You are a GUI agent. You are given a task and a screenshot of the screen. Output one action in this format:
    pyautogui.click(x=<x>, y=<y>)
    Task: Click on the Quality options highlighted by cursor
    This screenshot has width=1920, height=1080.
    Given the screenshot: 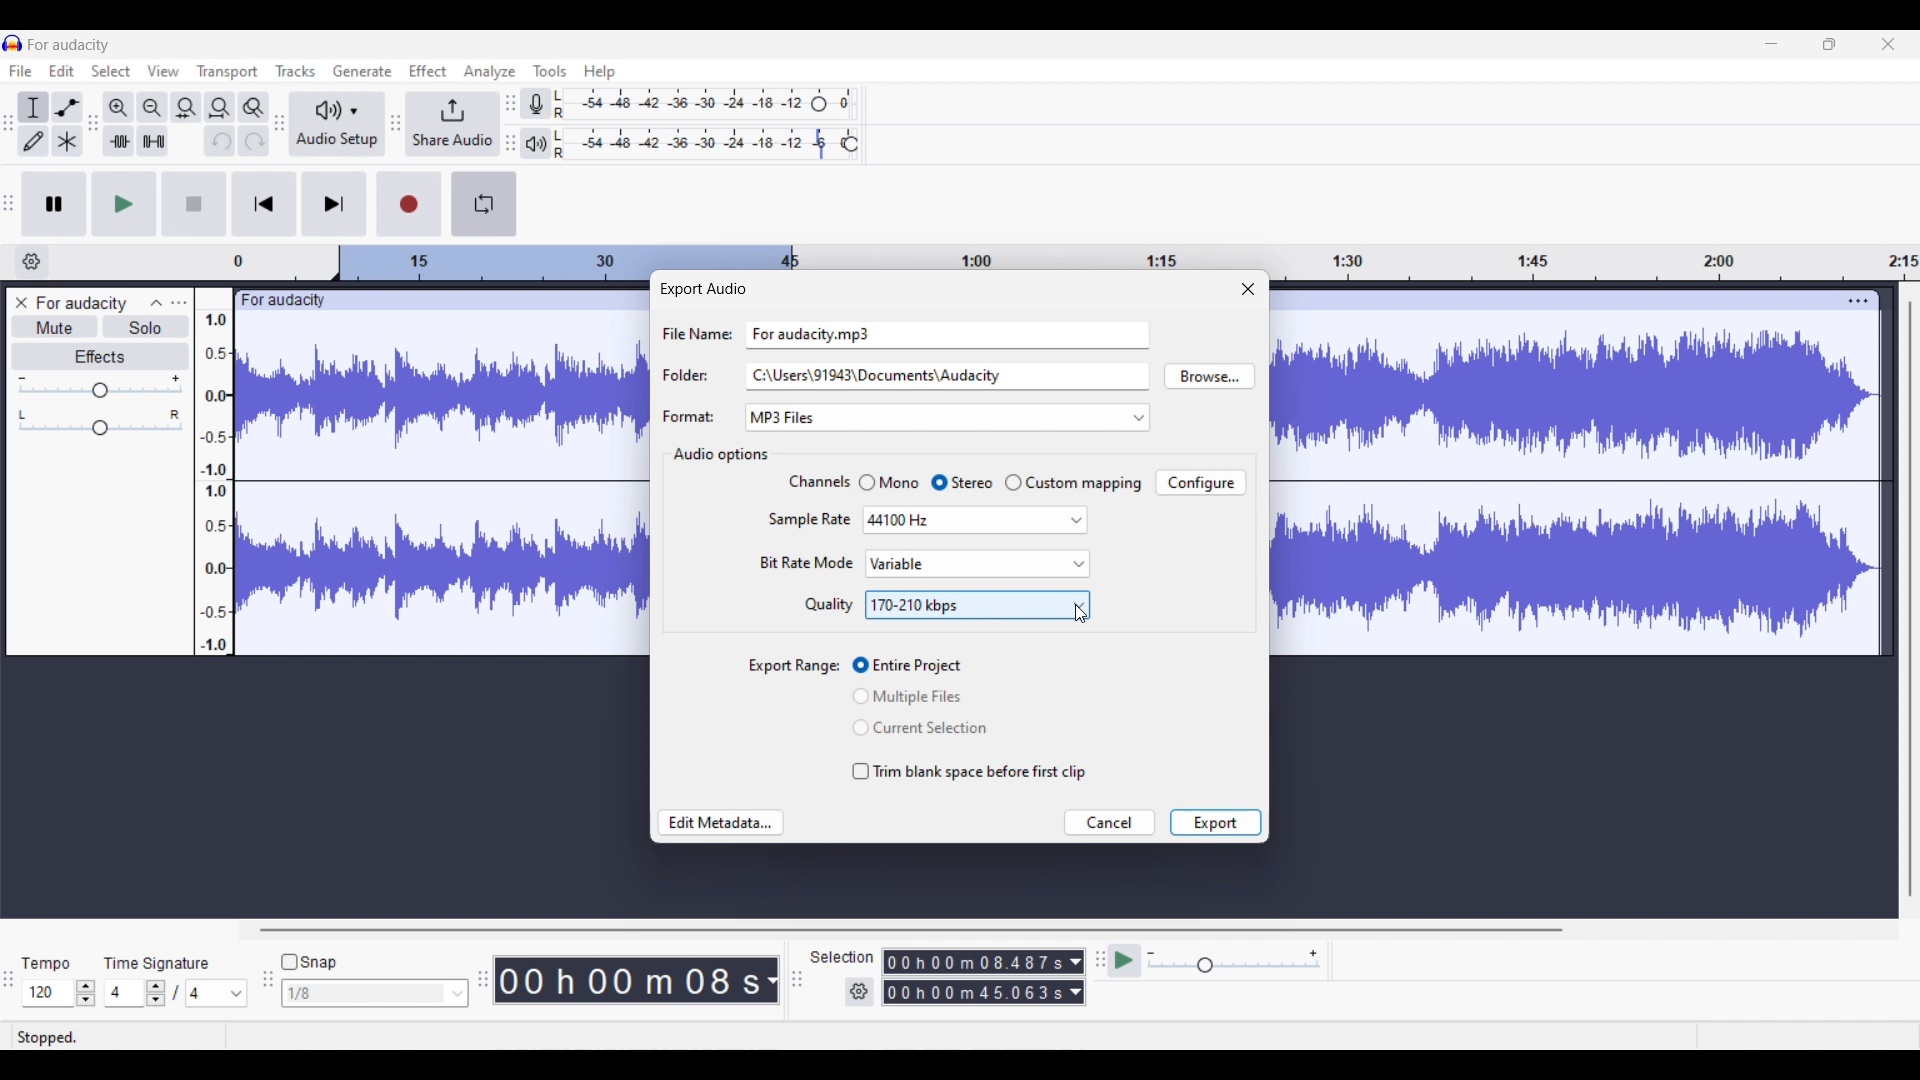 What is the action you would take?
    pyautogui.click(x=977, y=605)
    